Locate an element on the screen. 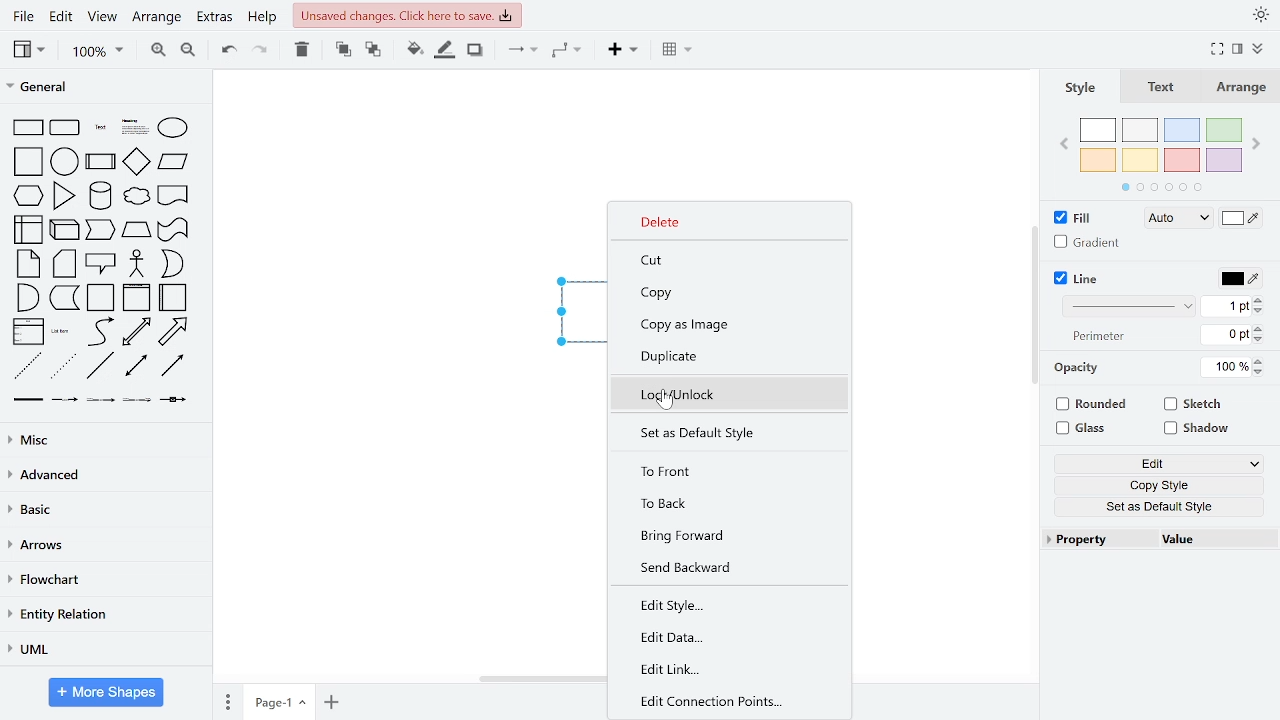 The image size is (1280, 720). 100% is located at coordinates (95, 53).